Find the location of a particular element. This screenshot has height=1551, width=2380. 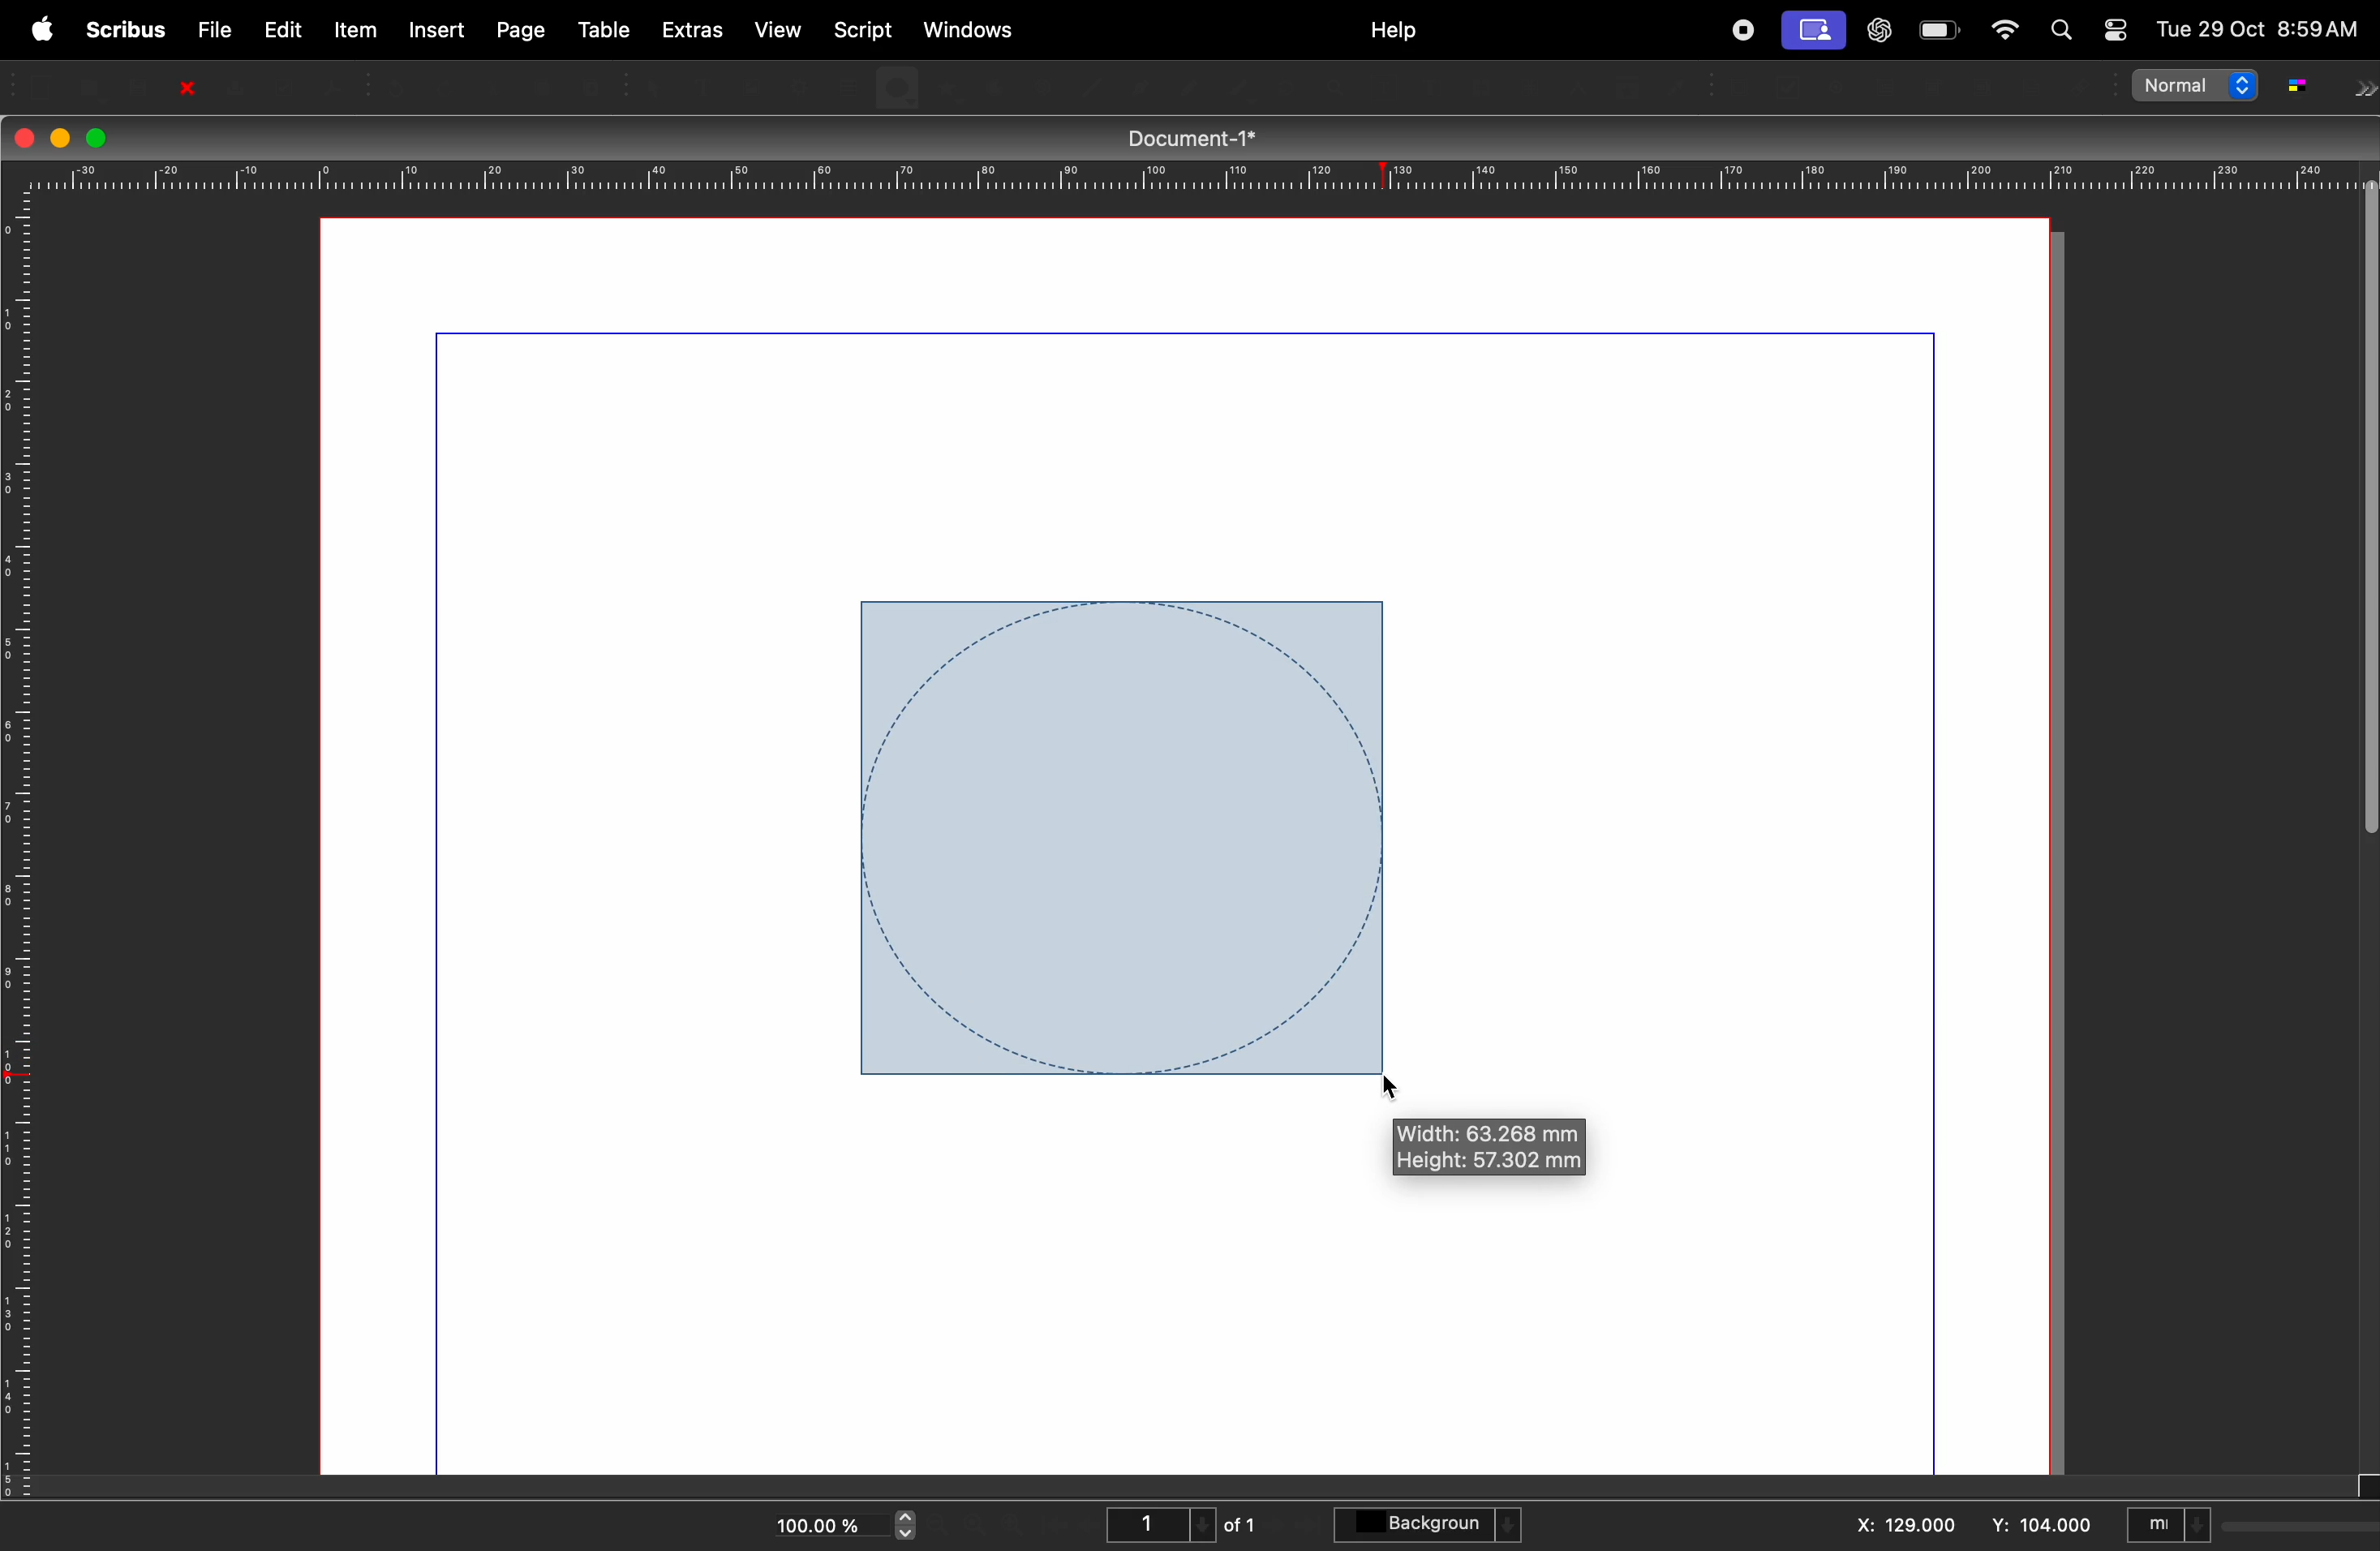

find is located at coordinates (2067, 32).